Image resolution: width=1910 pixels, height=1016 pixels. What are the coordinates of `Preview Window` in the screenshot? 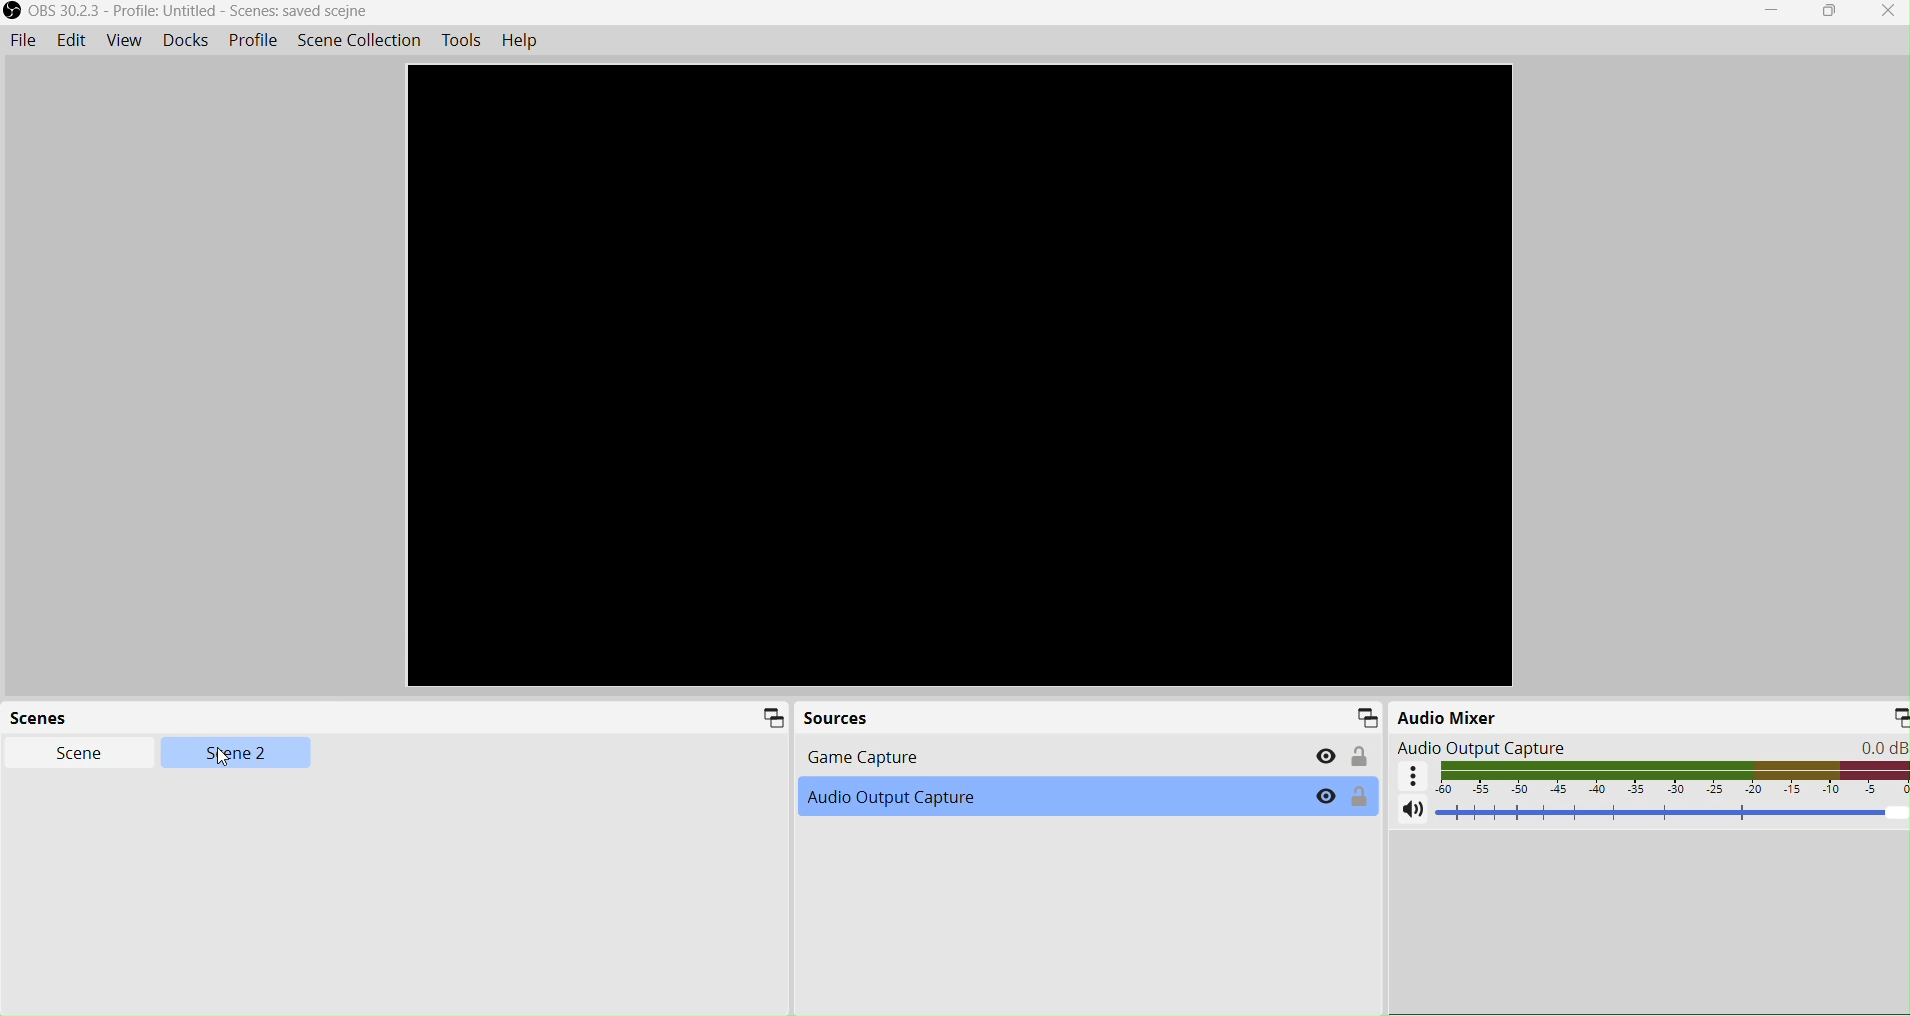 It's located at (962, 377).